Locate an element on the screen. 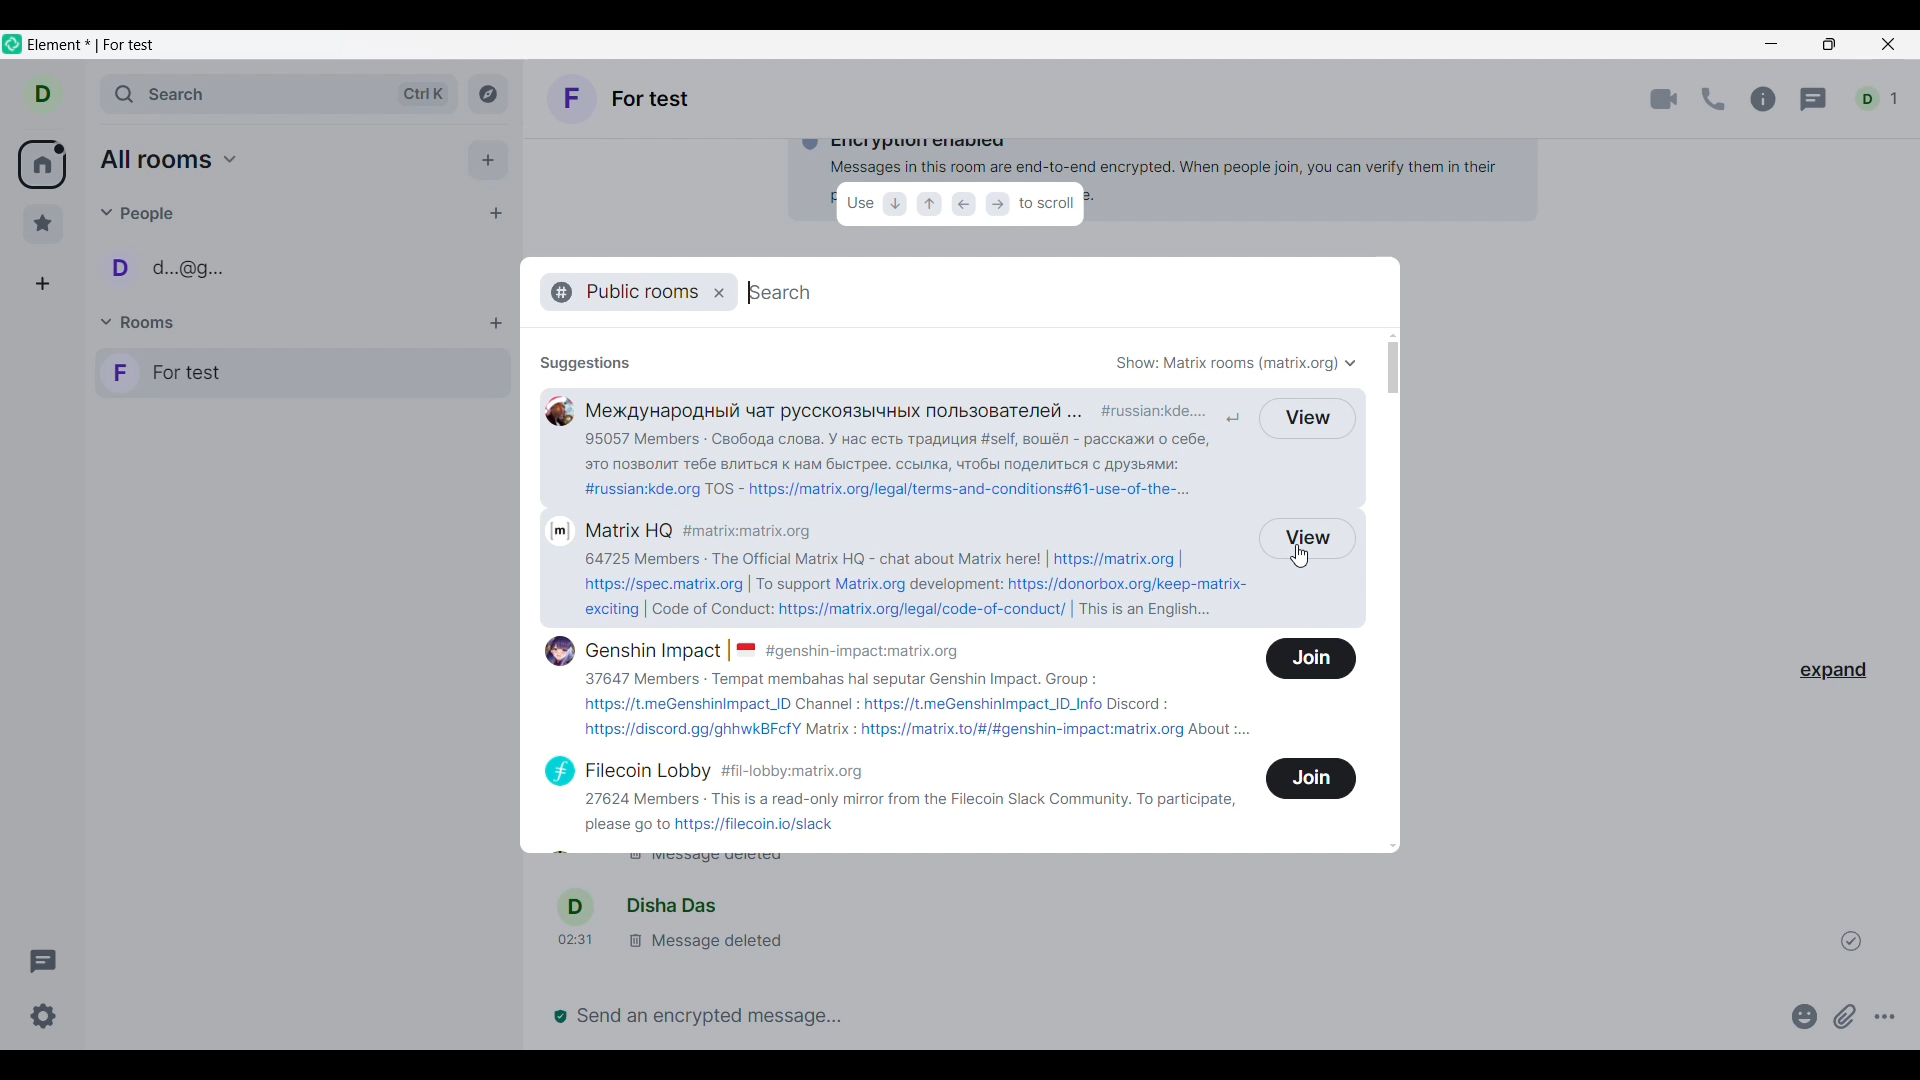  Video call is located at coordinates (1664, 99).